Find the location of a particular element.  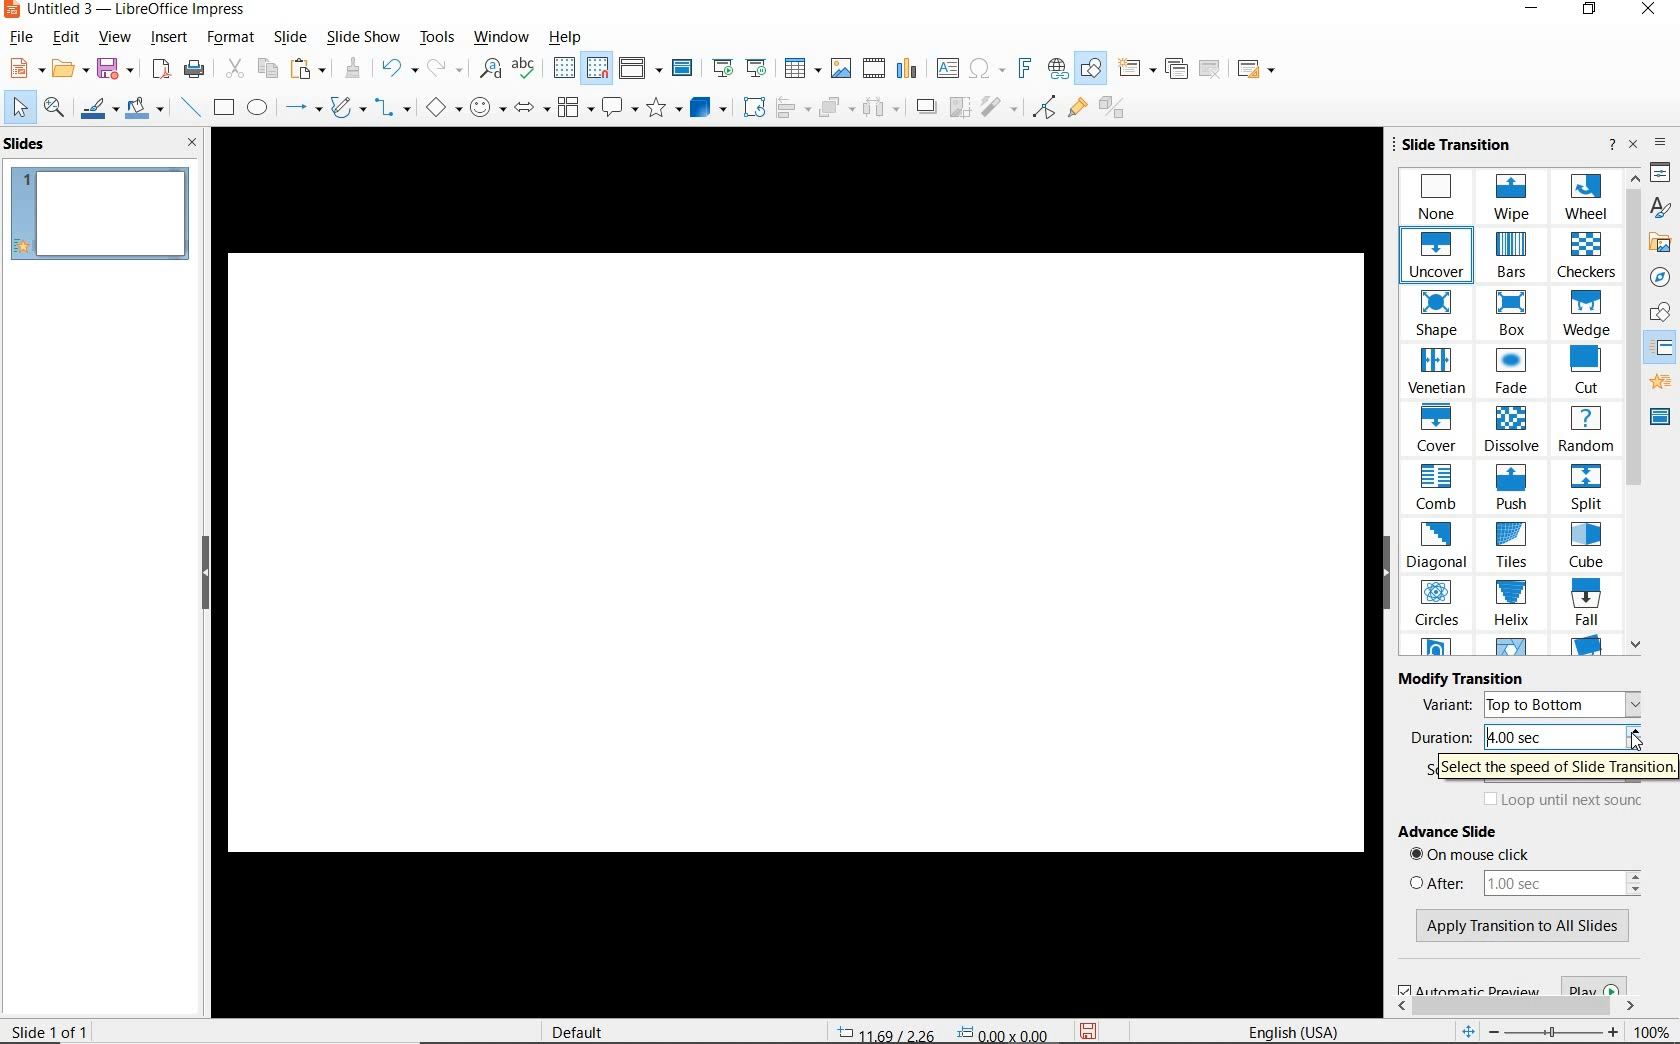

DUPLICATE SLIDE is located at coordinates (1177, 69).